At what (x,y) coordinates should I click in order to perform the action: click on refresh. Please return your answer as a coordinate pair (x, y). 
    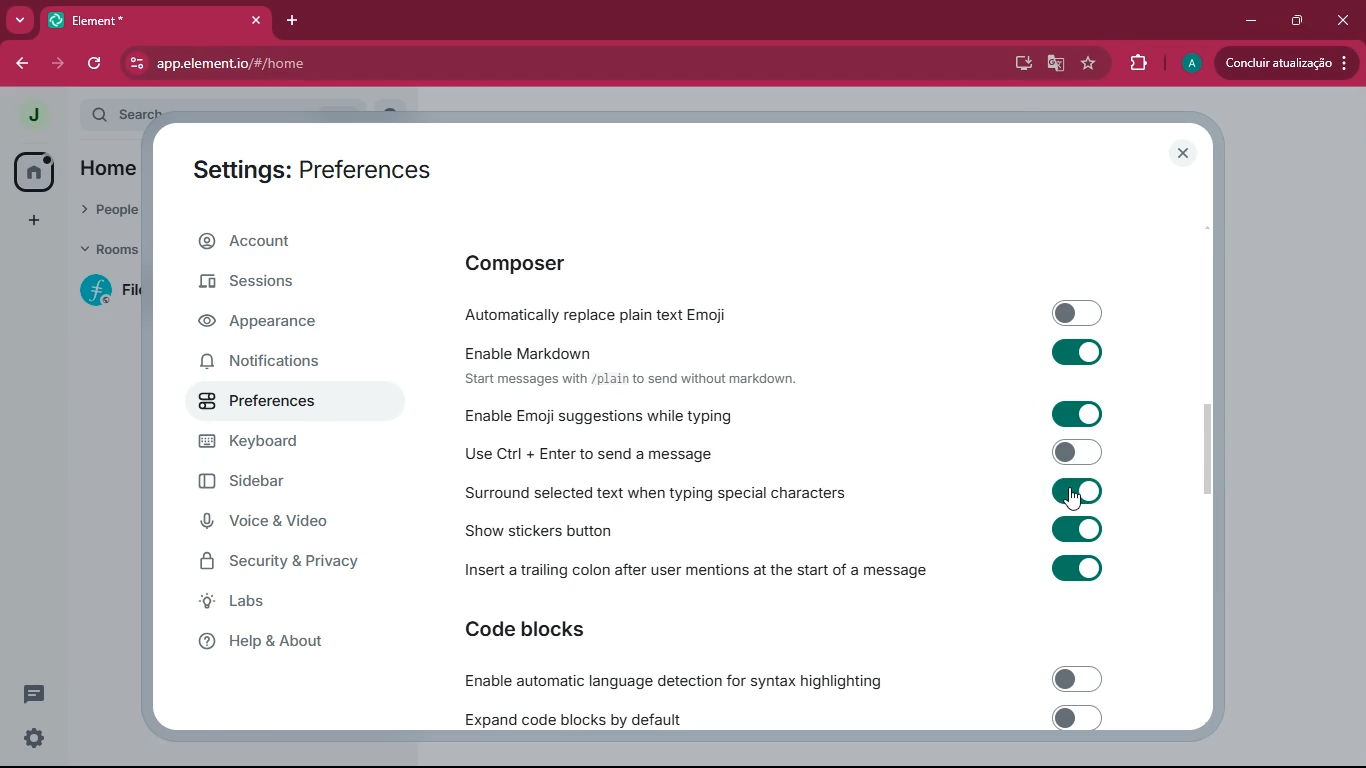
    Looking at the image, I should click on (97, 64).